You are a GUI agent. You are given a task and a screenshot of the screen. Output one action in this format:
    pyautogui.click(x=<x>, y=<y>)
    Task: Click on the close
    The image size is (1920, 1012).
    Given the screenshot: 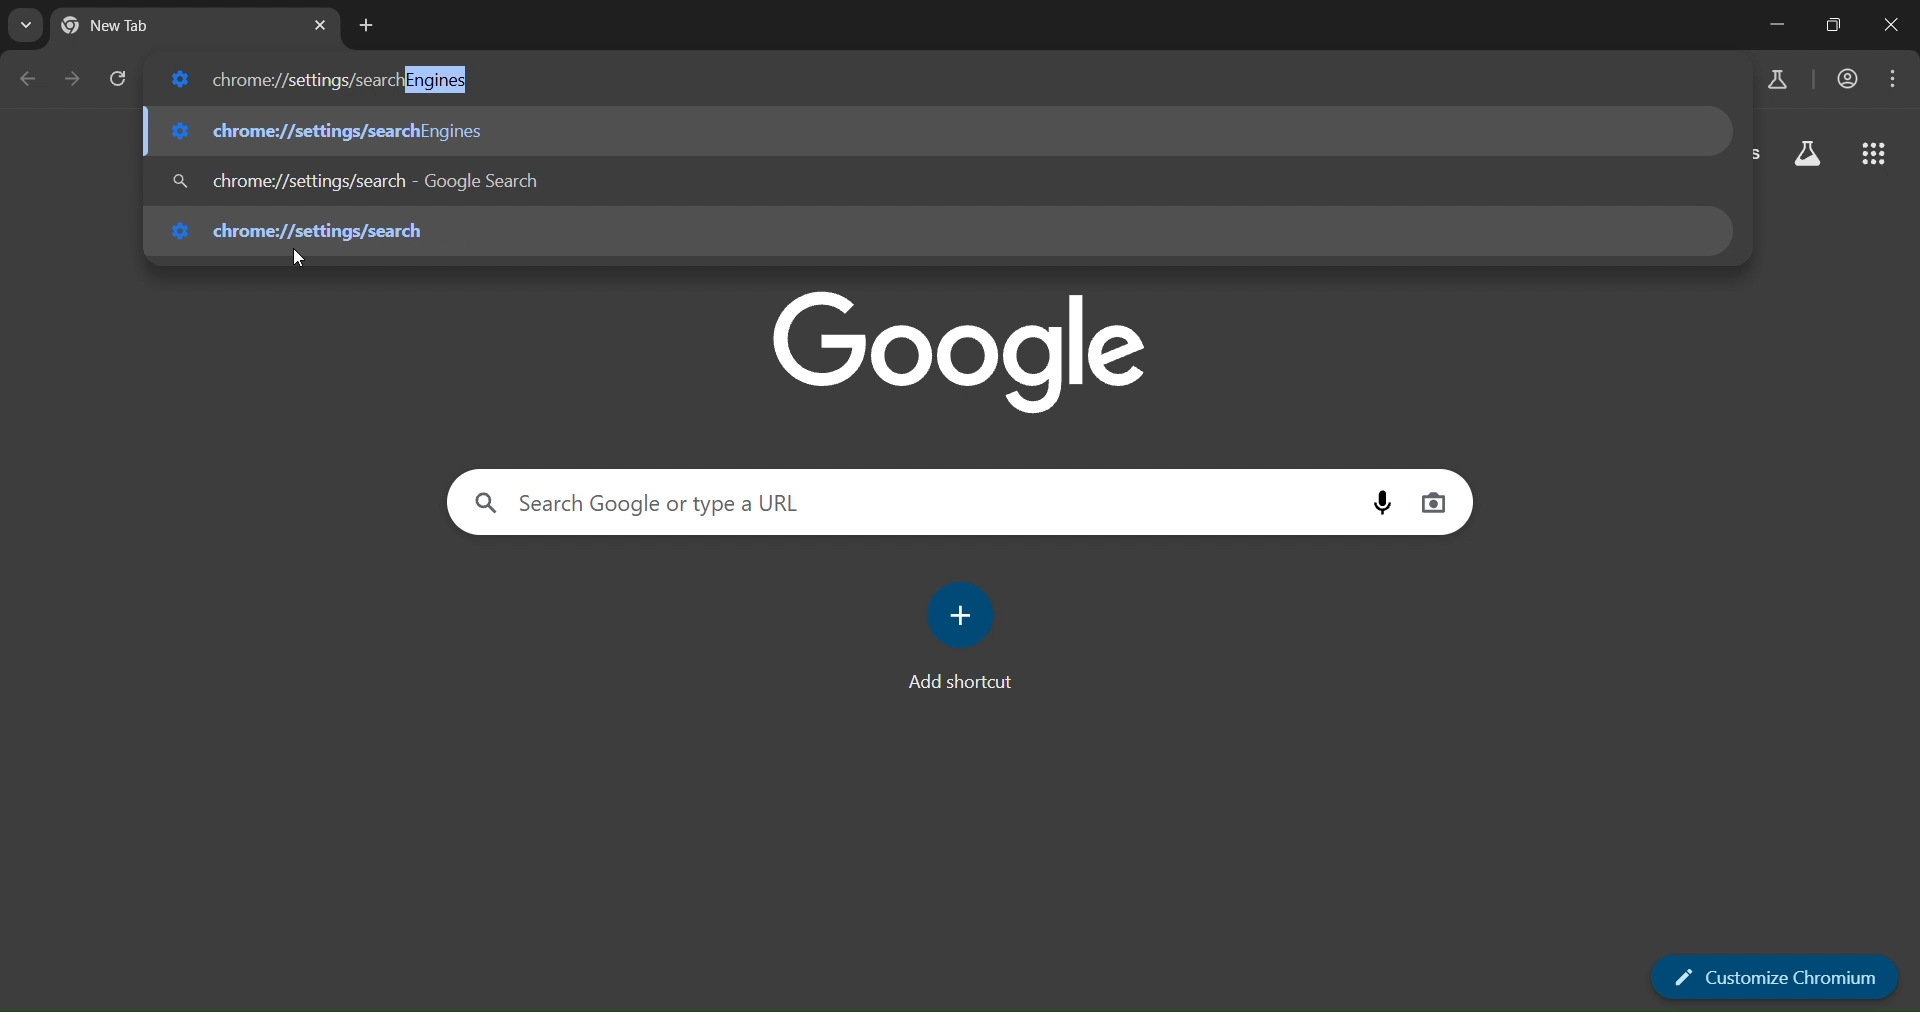 What is the action you would take?
    pyautogui.click(x=1894, y=24)
    